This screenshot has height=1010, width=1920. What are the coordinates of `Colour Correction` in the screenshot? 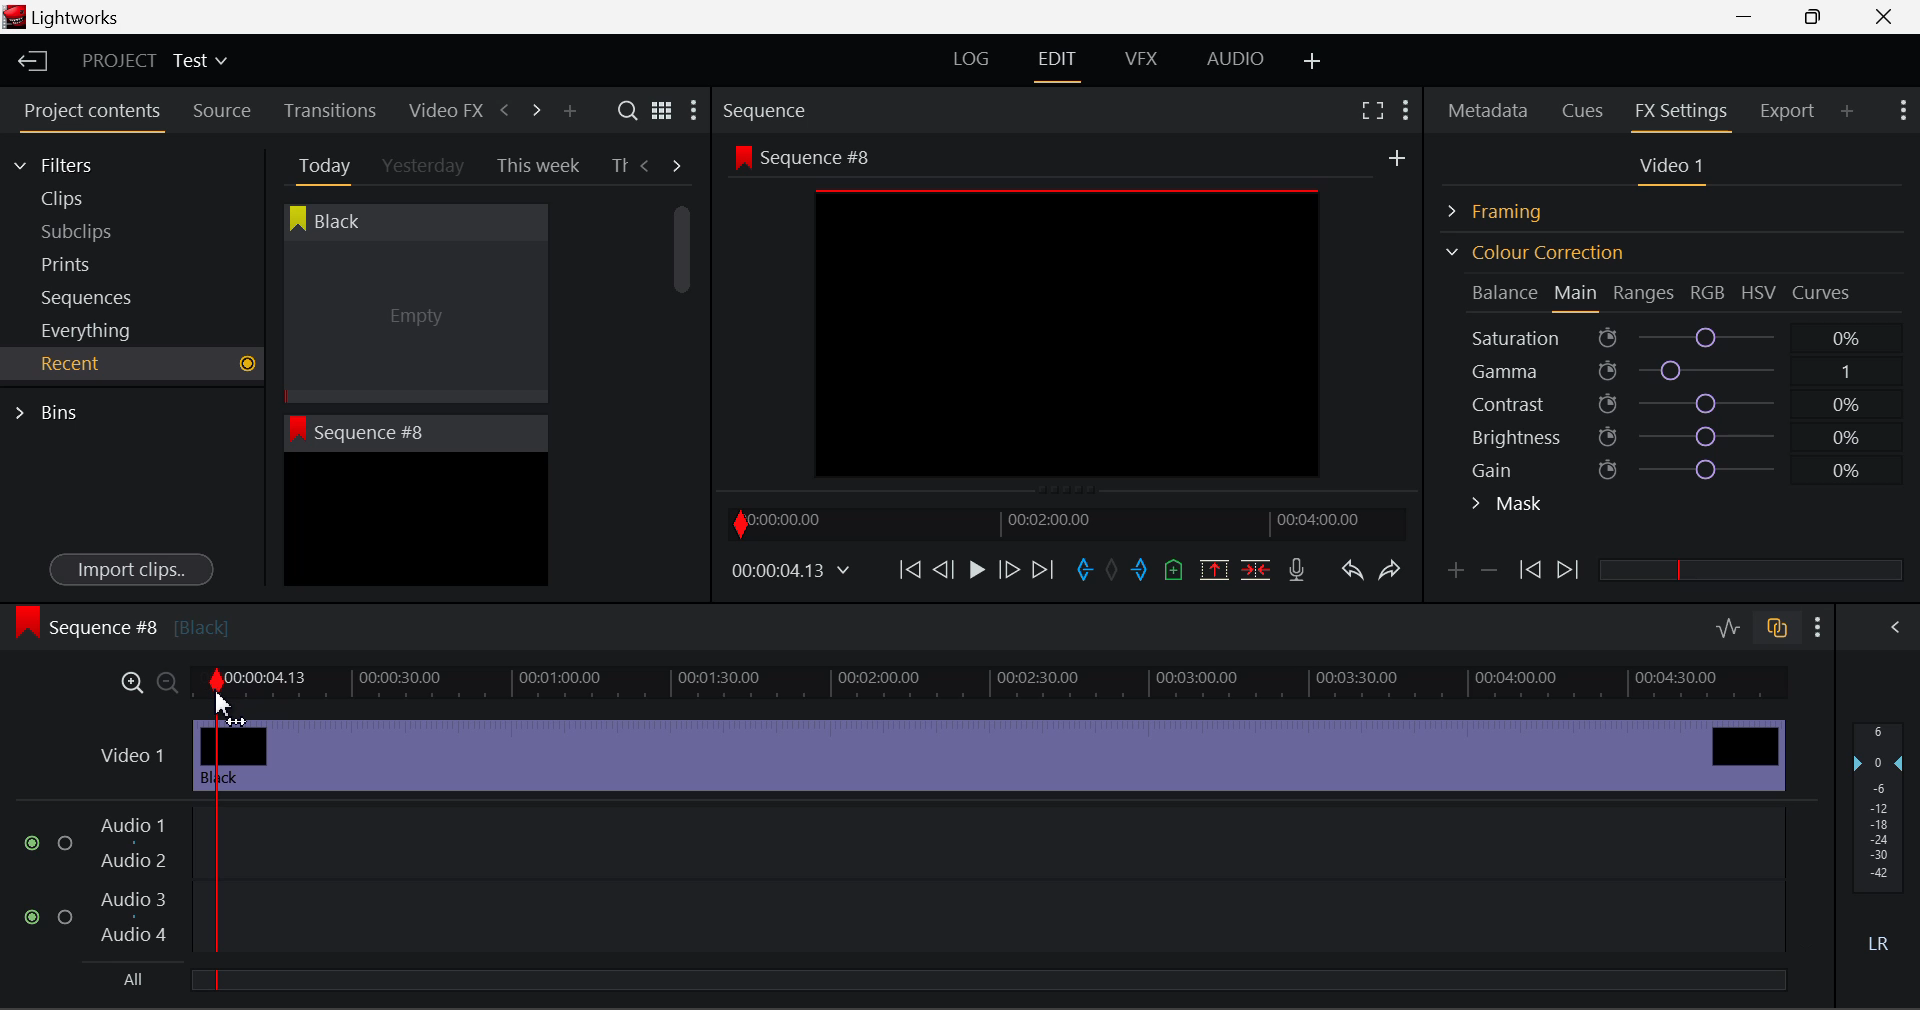 It's located at (1534, 252).